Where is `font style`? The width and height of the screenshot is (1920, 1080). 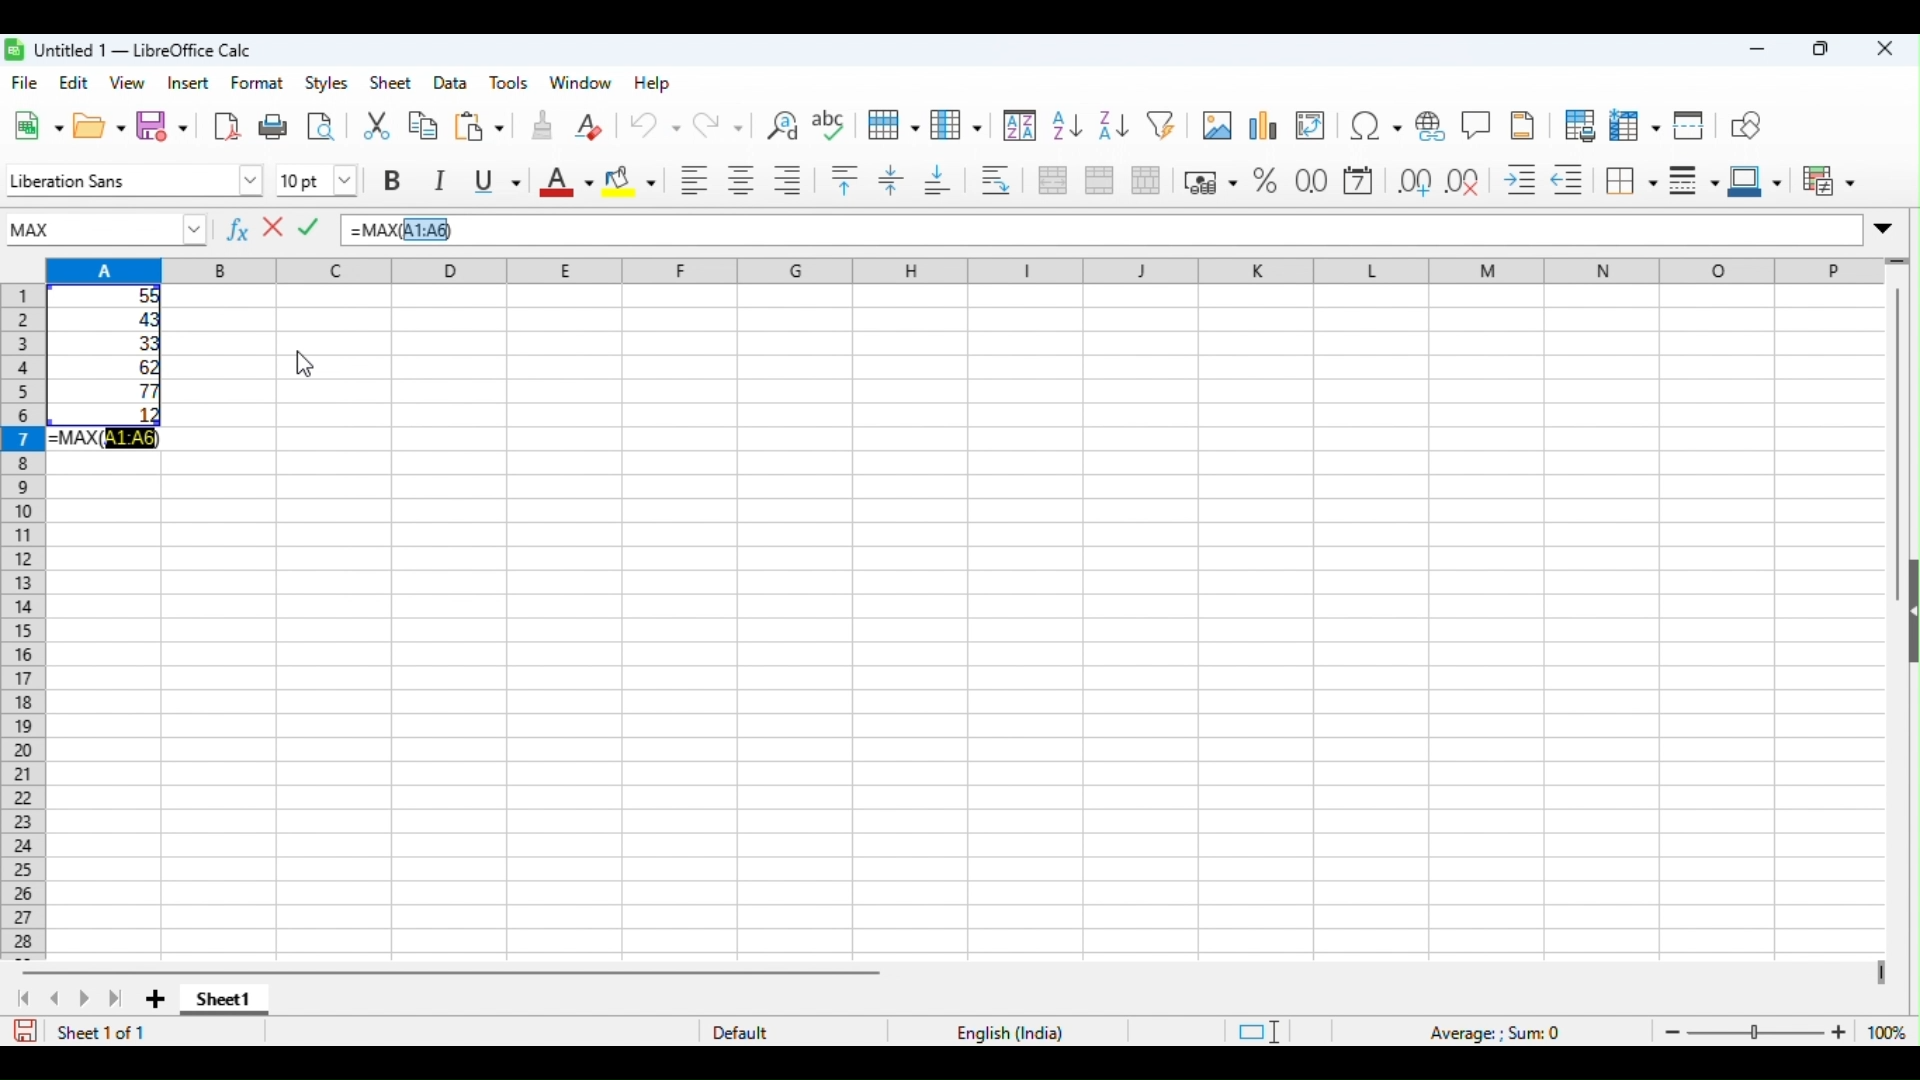
font style is located at coordinates (114, 181).